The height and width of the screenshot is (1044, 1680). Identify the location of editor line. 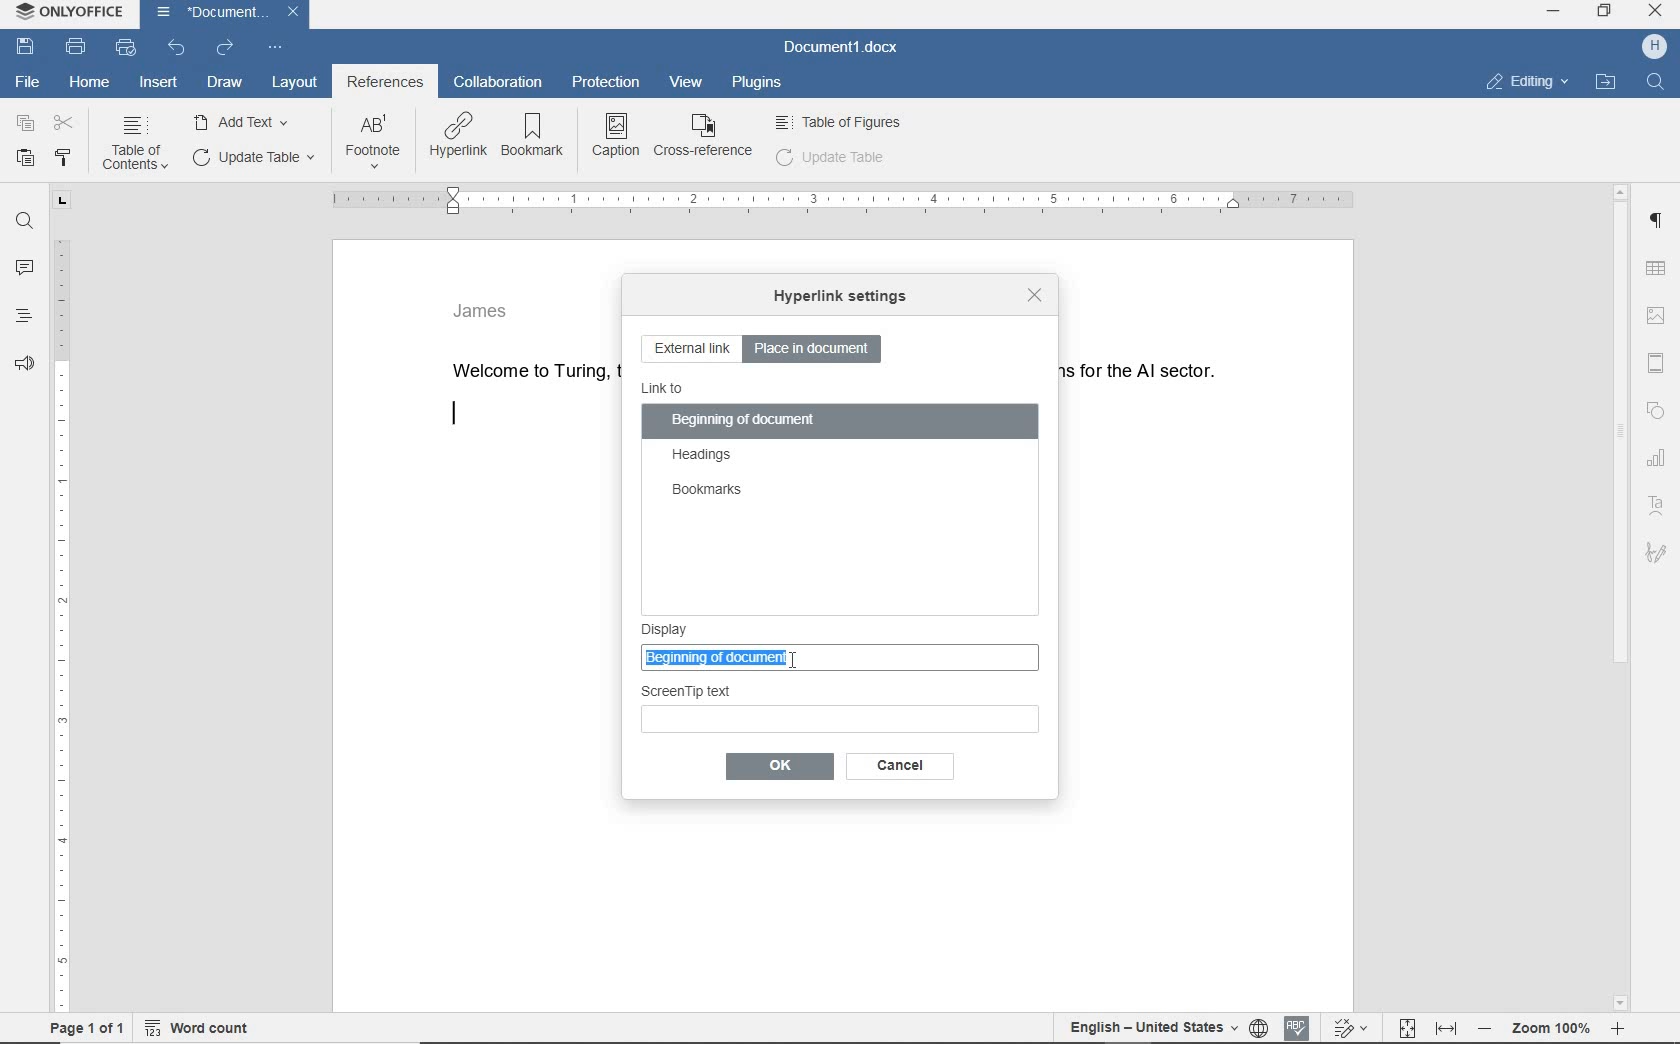
(454, 415).